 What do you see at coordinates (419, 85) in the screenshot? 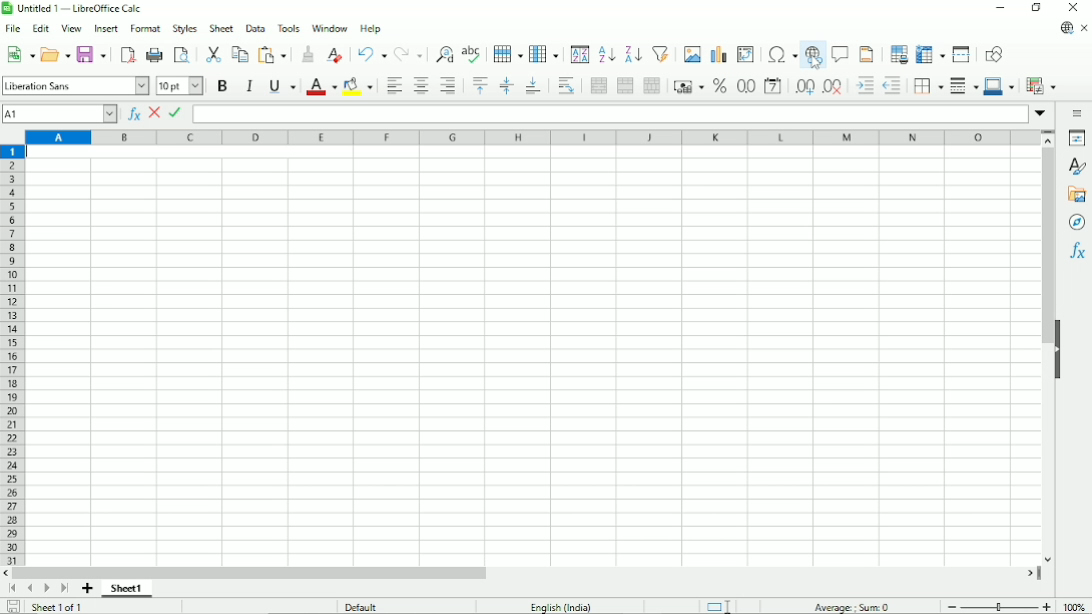
I see `Align center` at bounding box center [419, 85].